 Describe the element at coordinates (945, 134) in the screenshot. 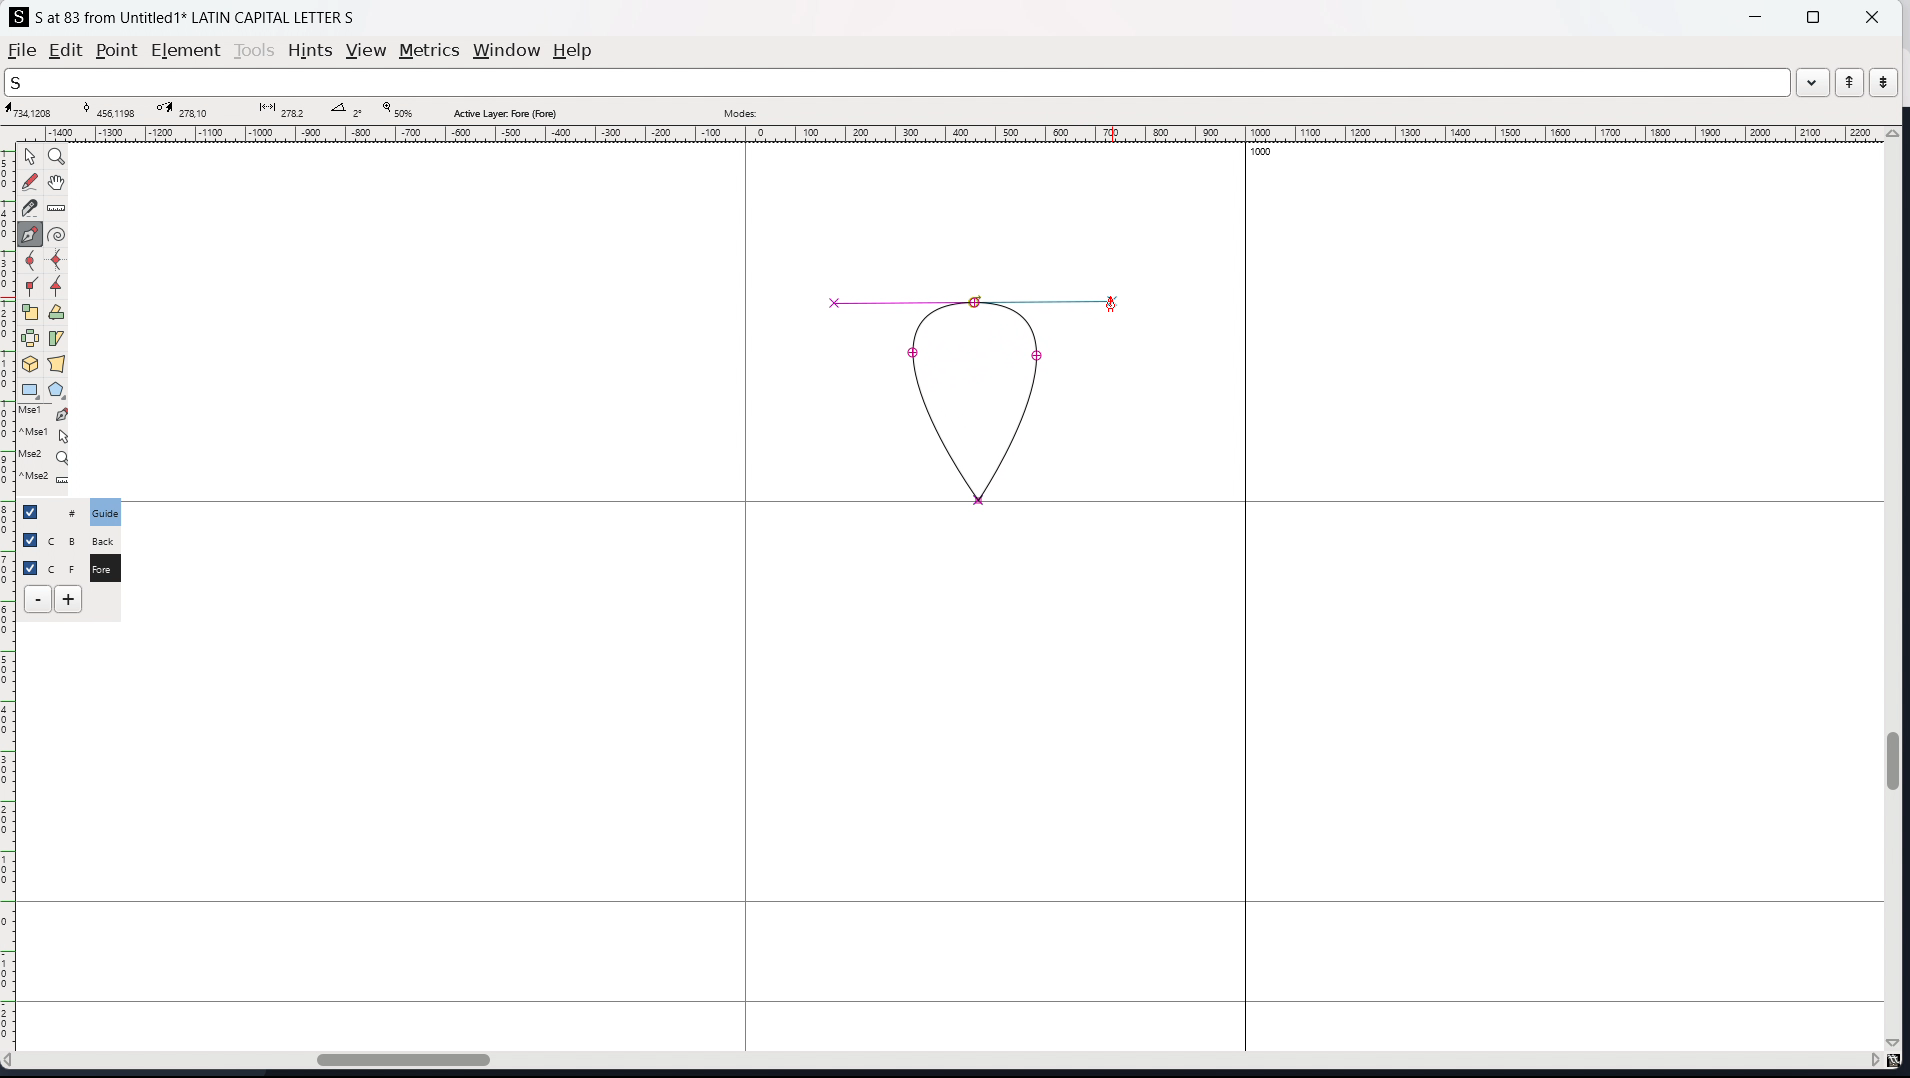

I see `horizontal ruler` at that location.